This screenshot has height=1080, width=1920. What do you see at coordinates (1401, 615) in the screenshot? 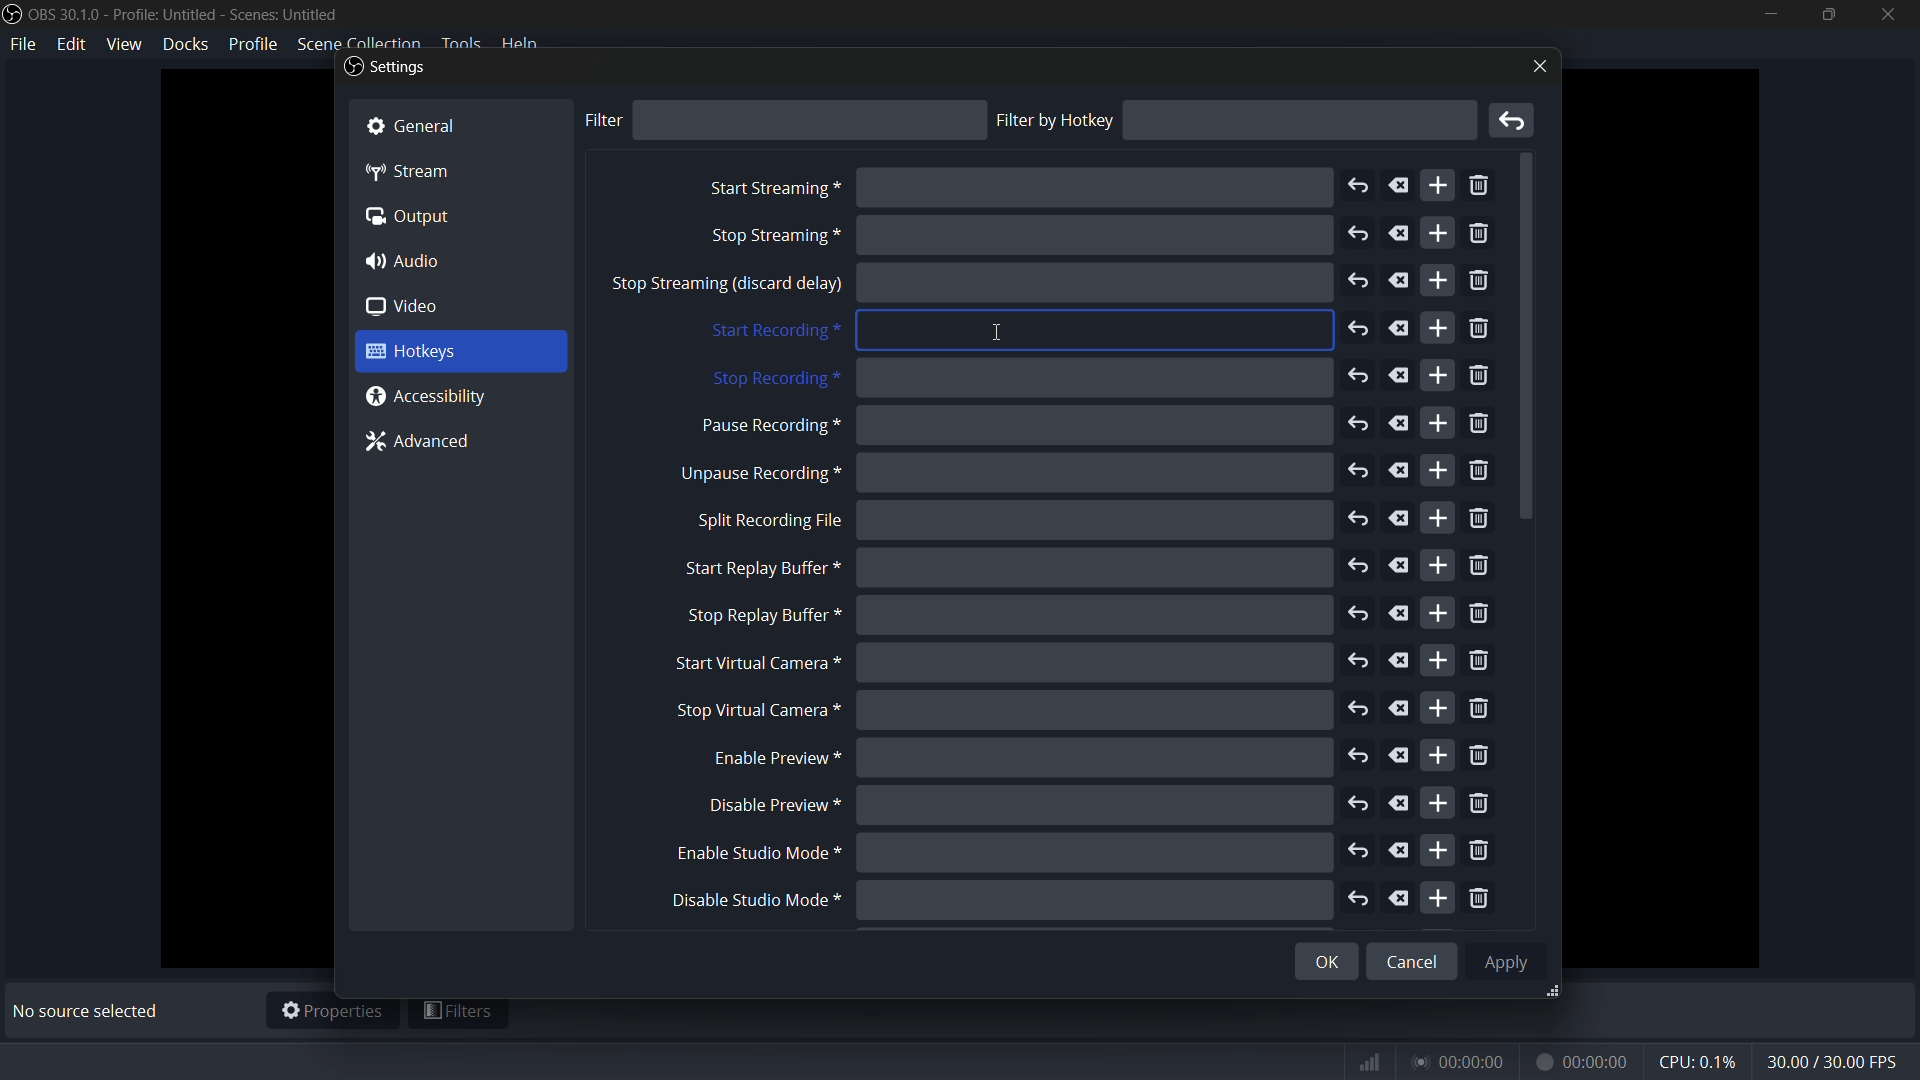
I see `delete` at bounding box center [1401, 615].